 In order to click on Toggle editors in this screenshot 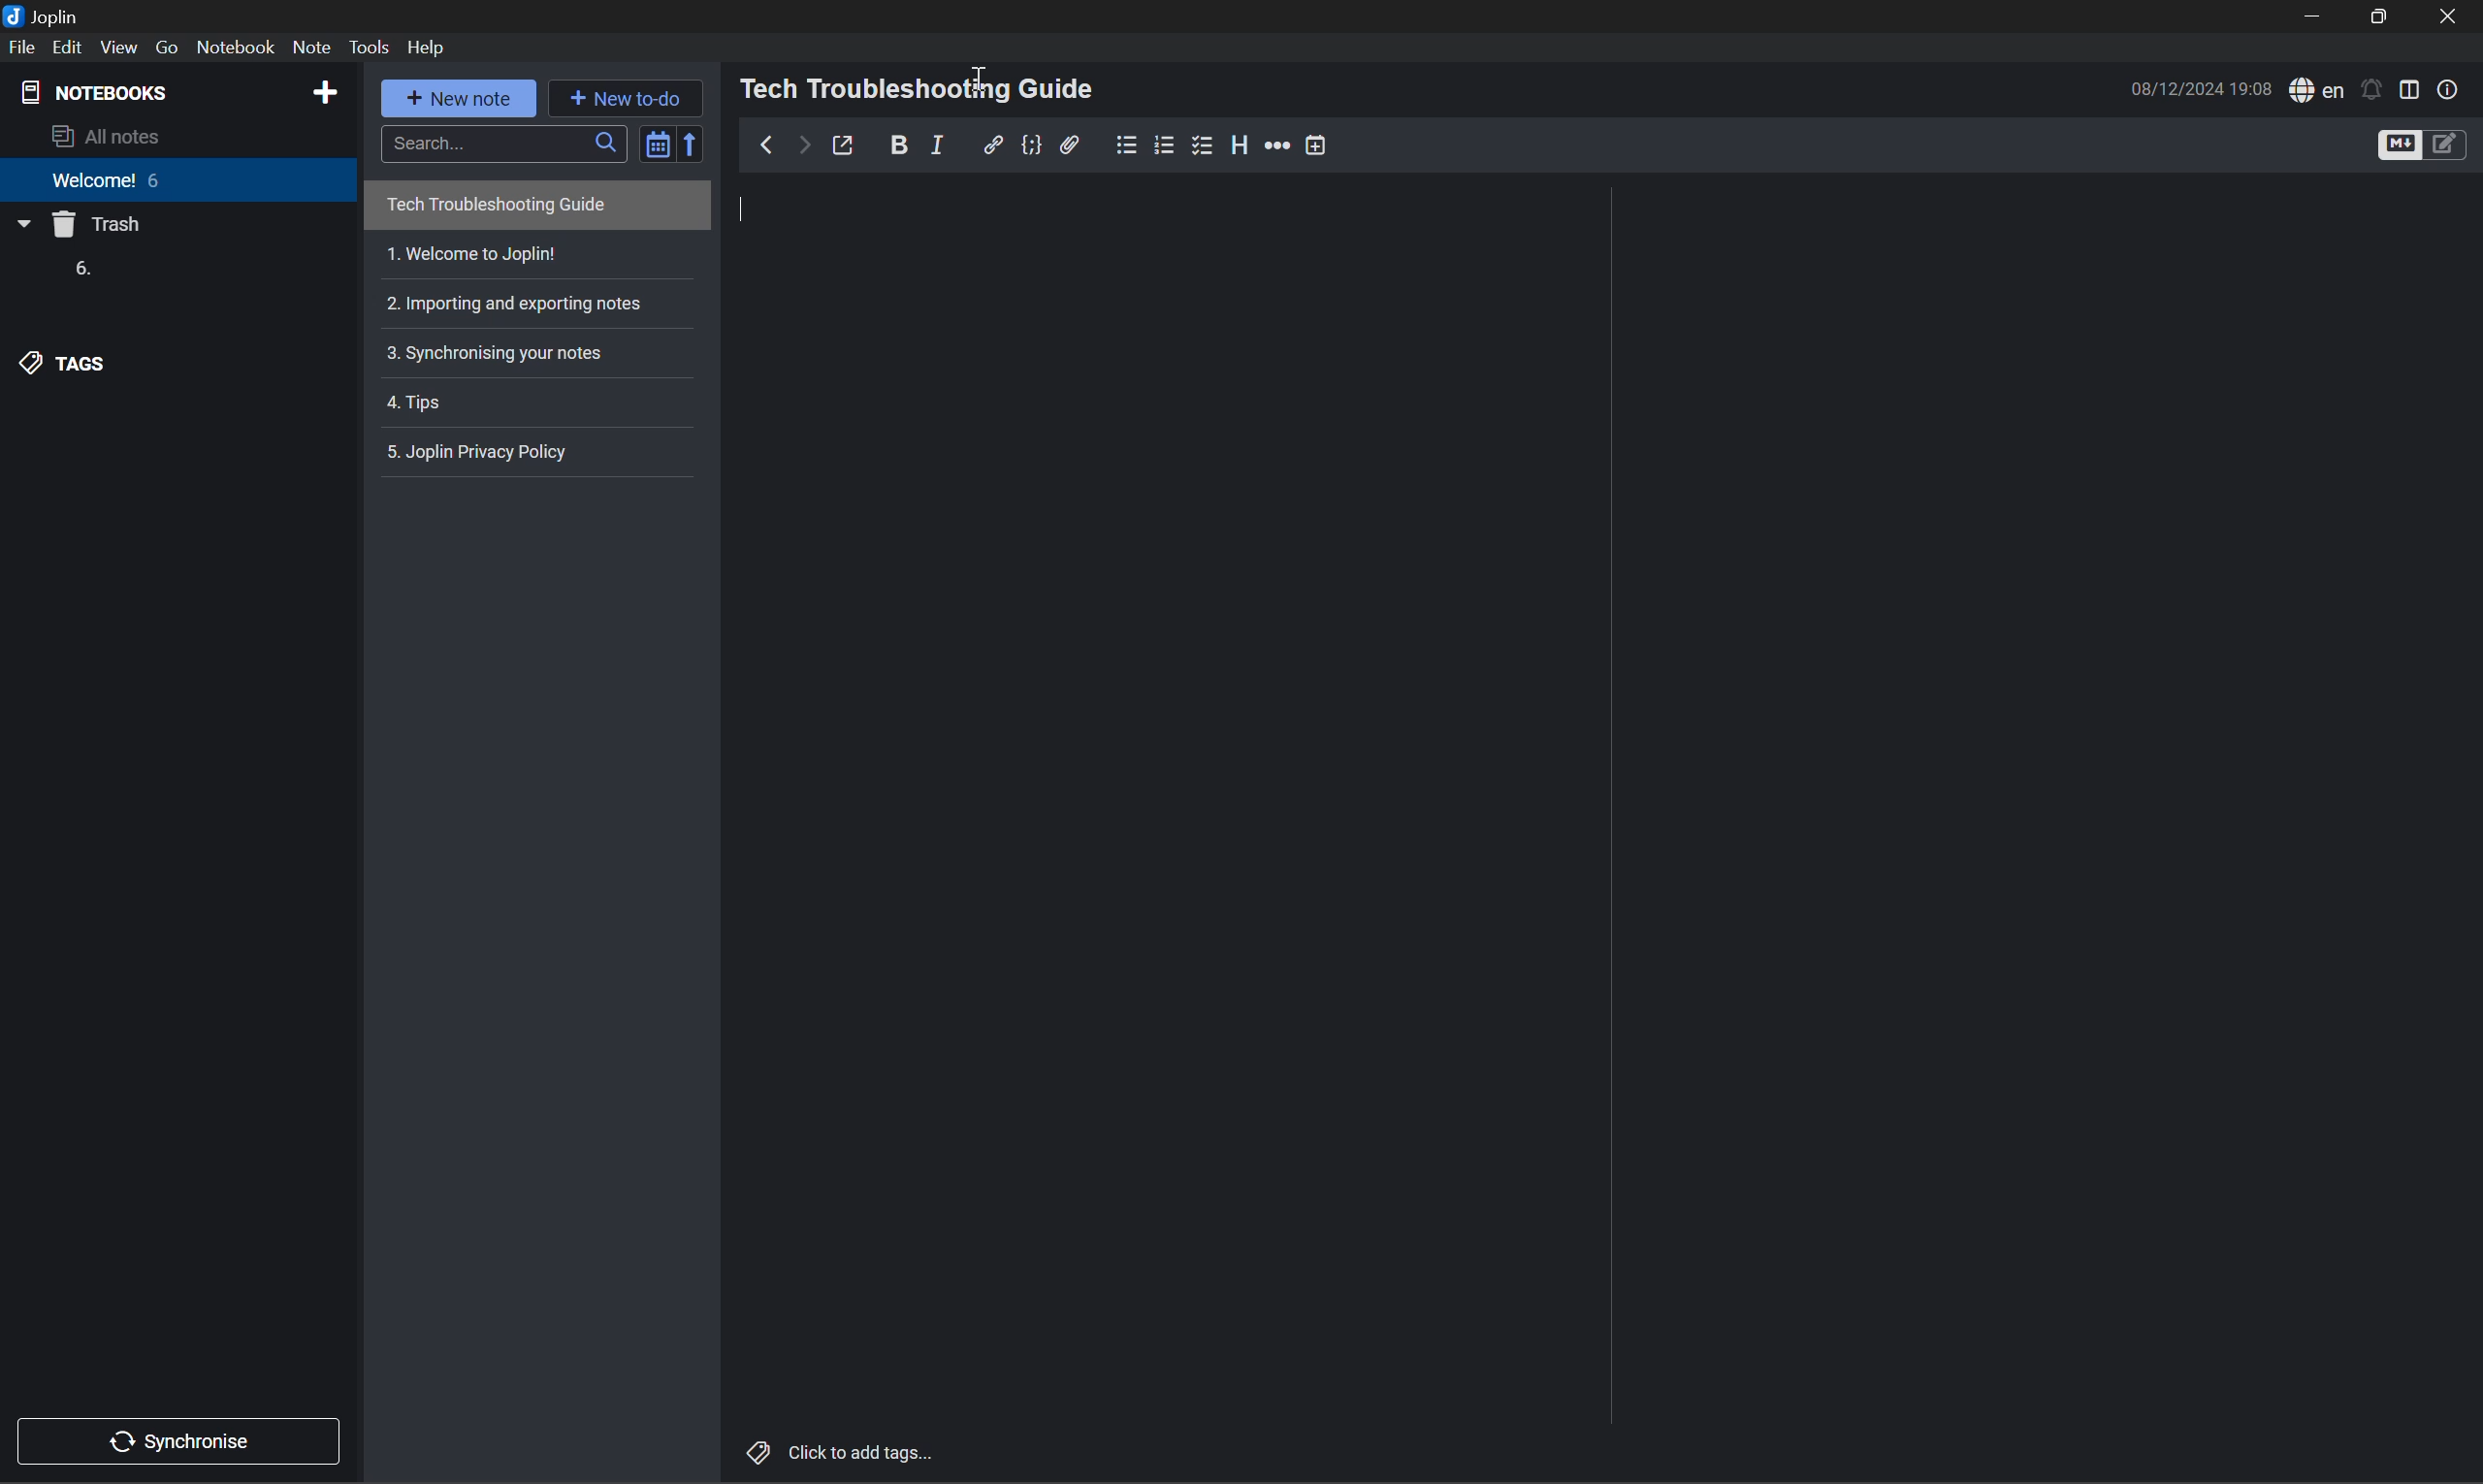, I will do `click(2418, 144)`.